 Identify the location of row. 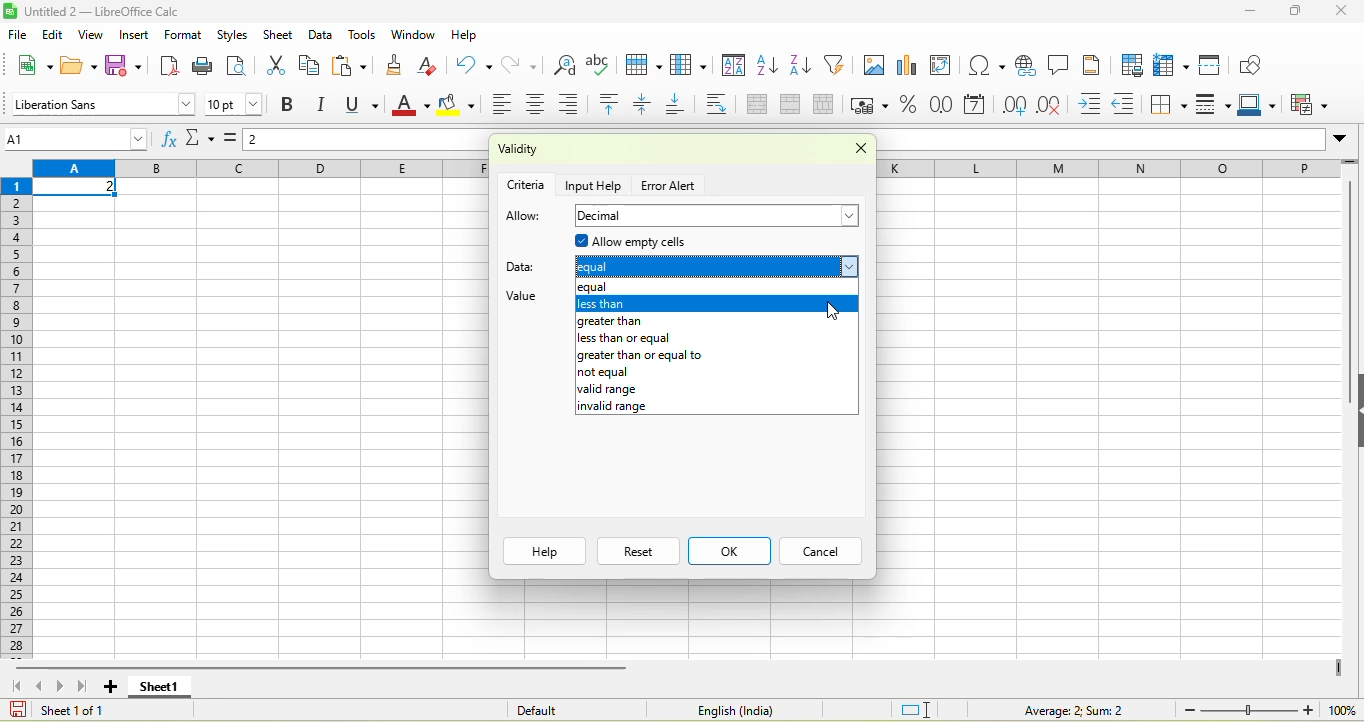
(646, 65).